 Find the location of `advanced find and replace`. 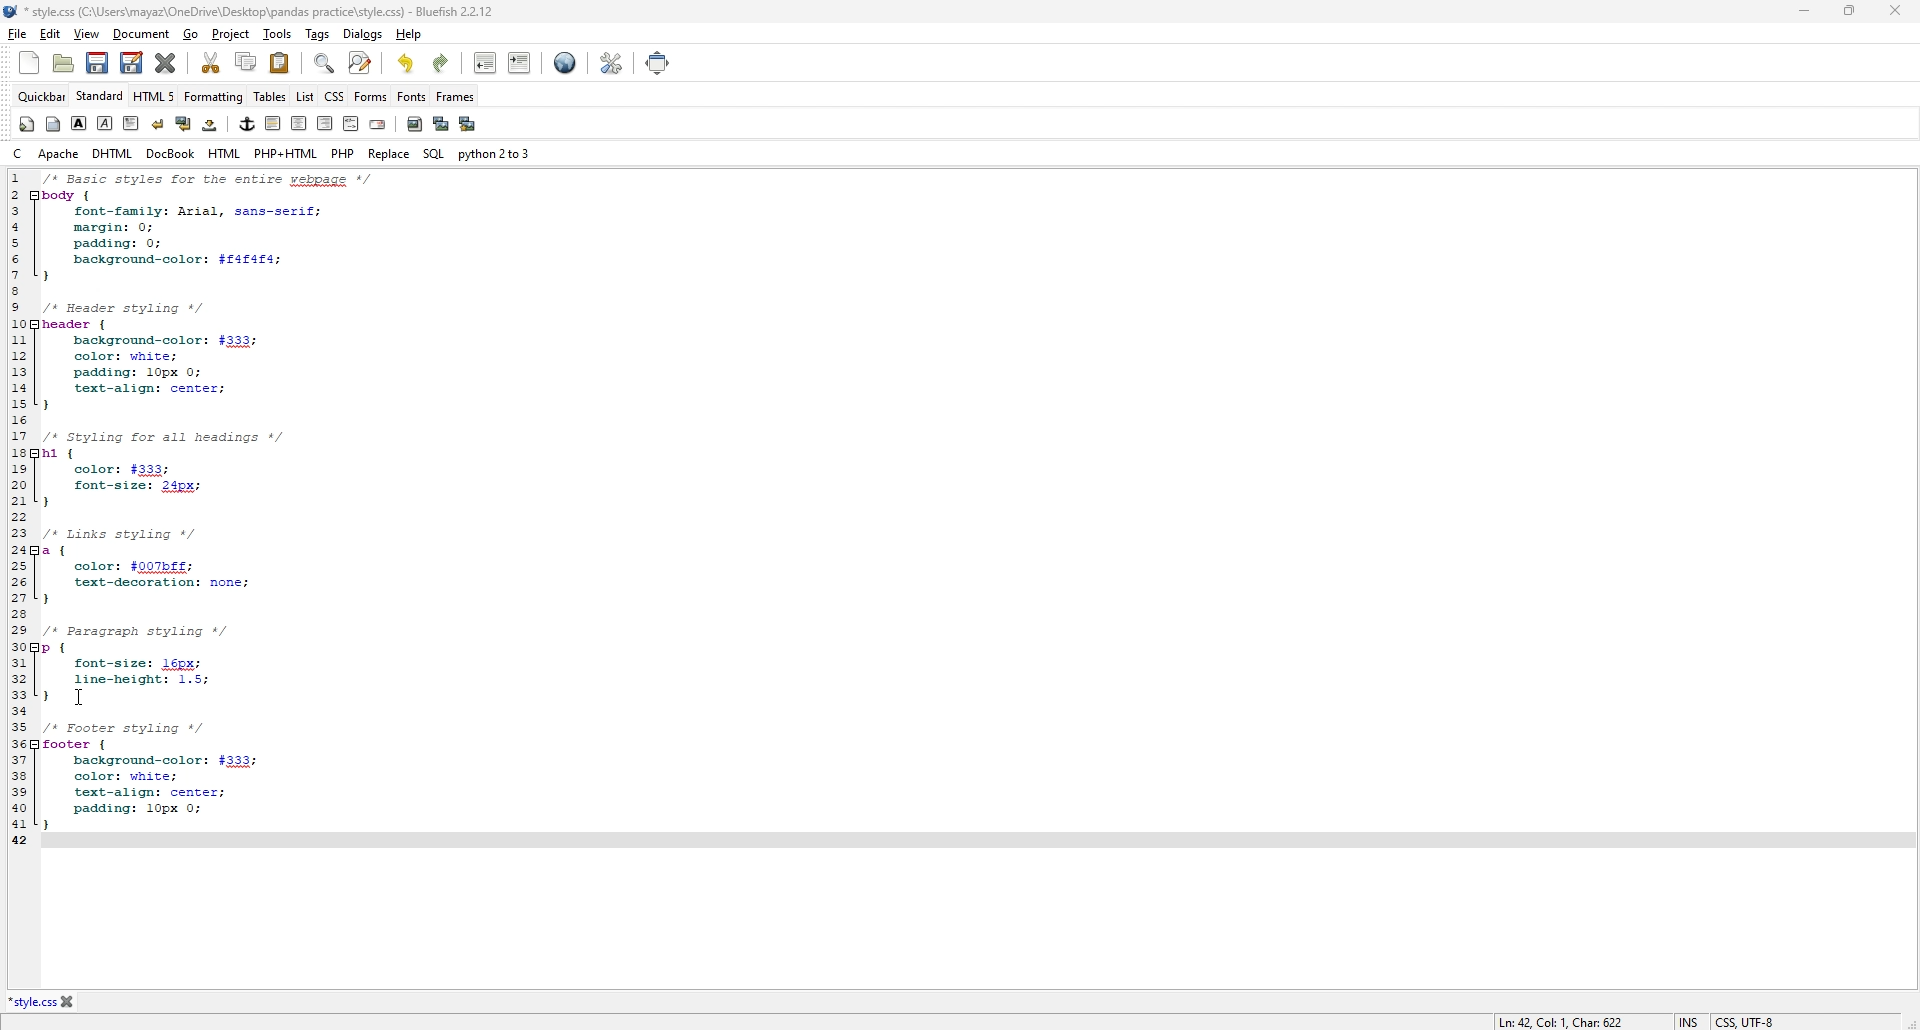

advanced find and replace is located at coordinates (361, 62).